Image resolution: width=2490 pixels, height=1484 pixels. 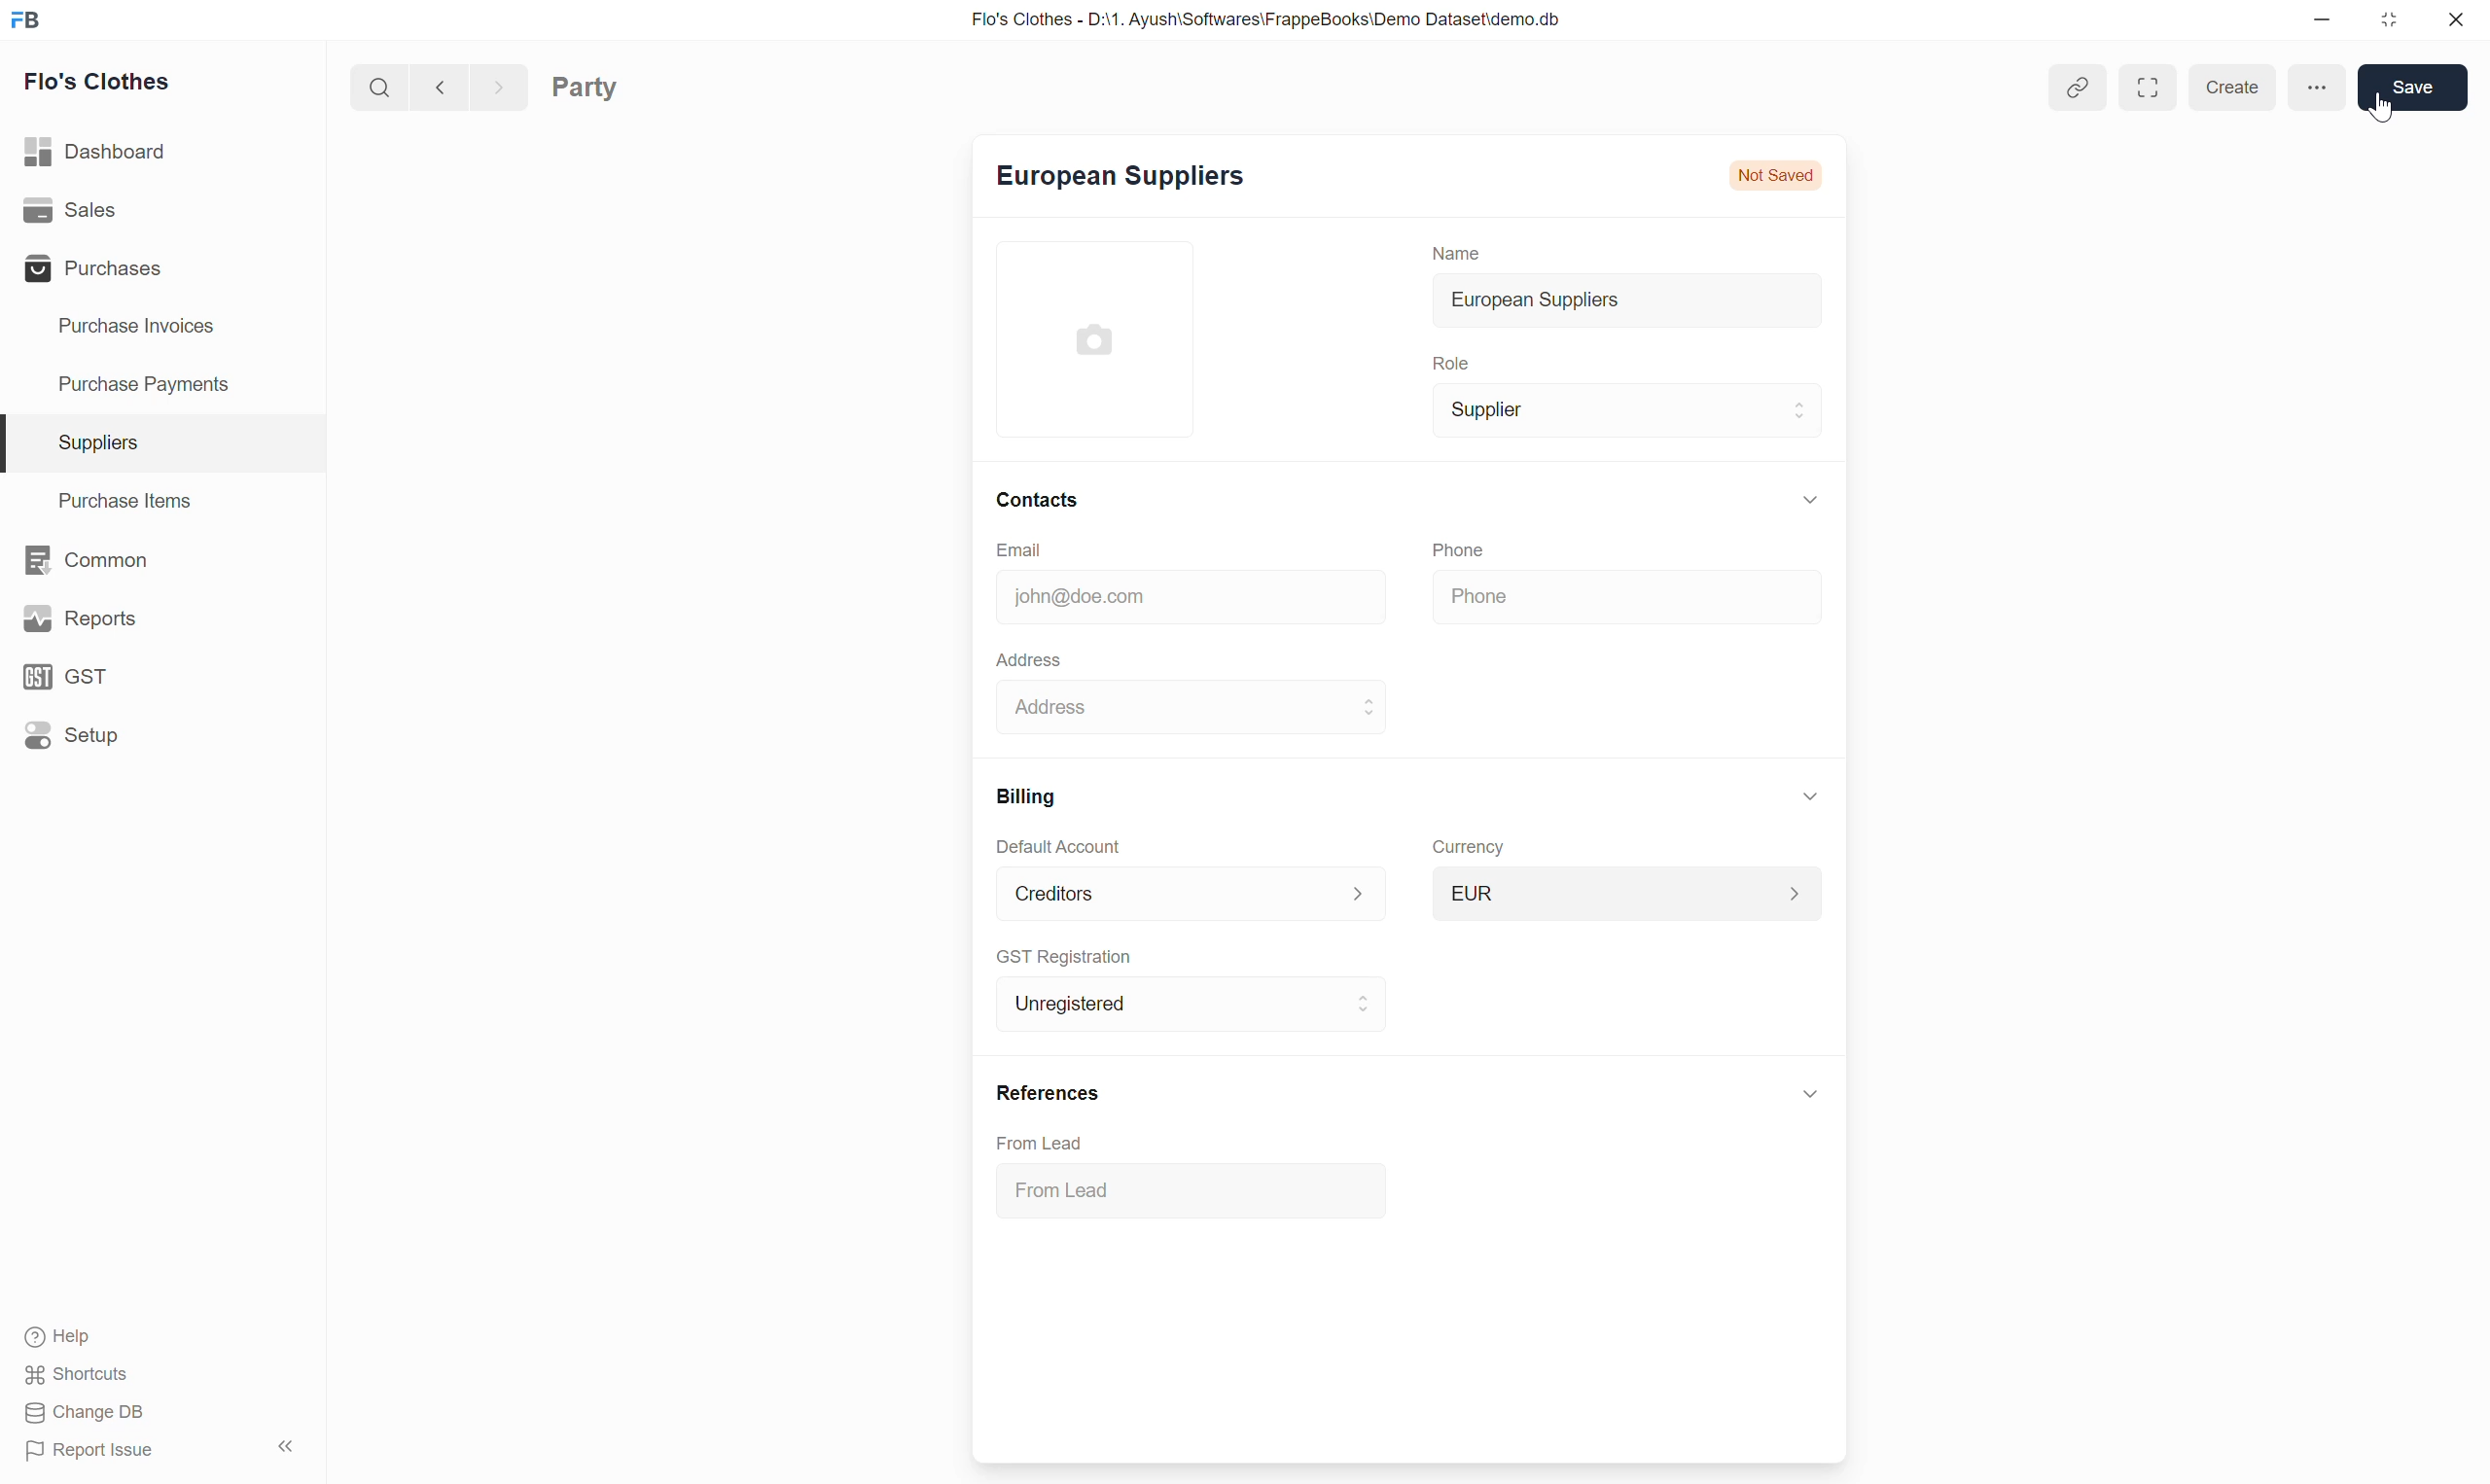 What do you see at coordinates (69, 209) in the screenshot?
I see `sales` at bounding box center [69, 209].